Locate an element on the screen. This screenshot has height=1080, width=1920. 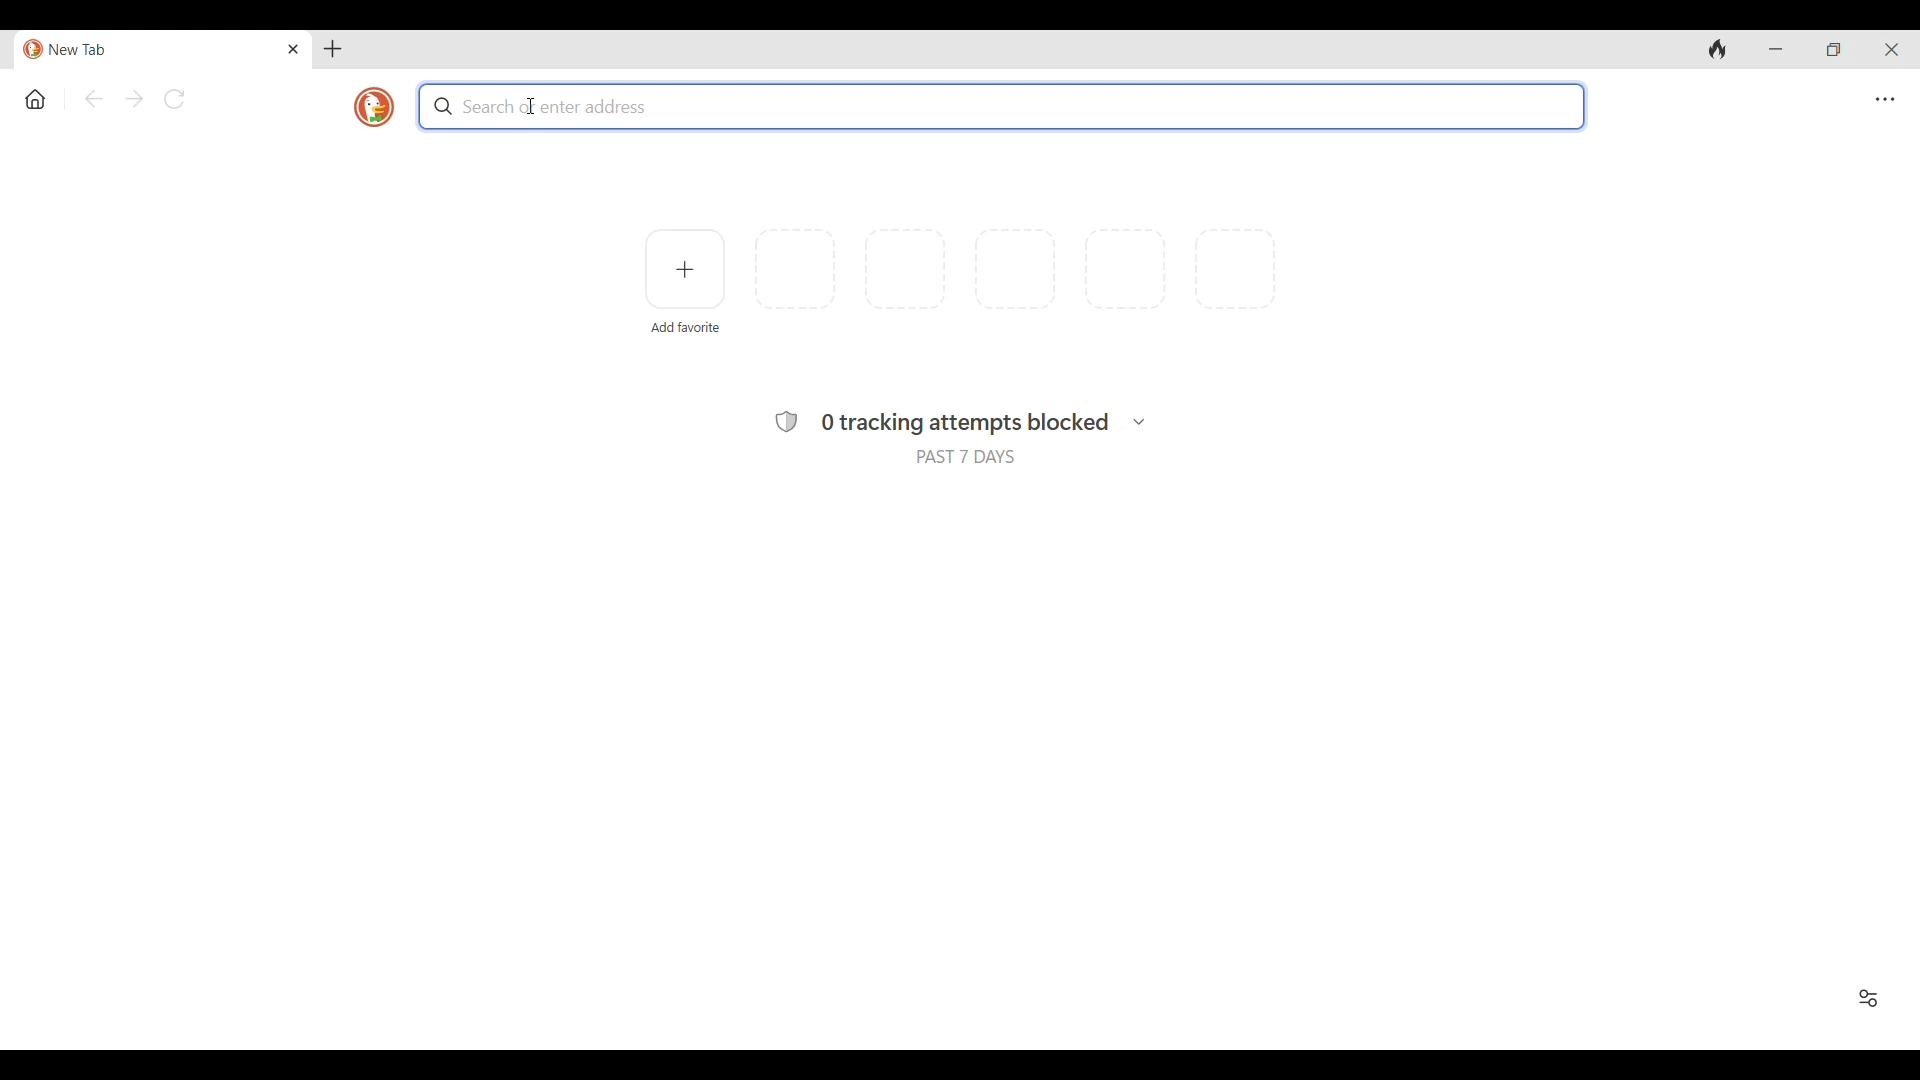
Show interface in a smaller tab is located at coordinates (1834, 50).